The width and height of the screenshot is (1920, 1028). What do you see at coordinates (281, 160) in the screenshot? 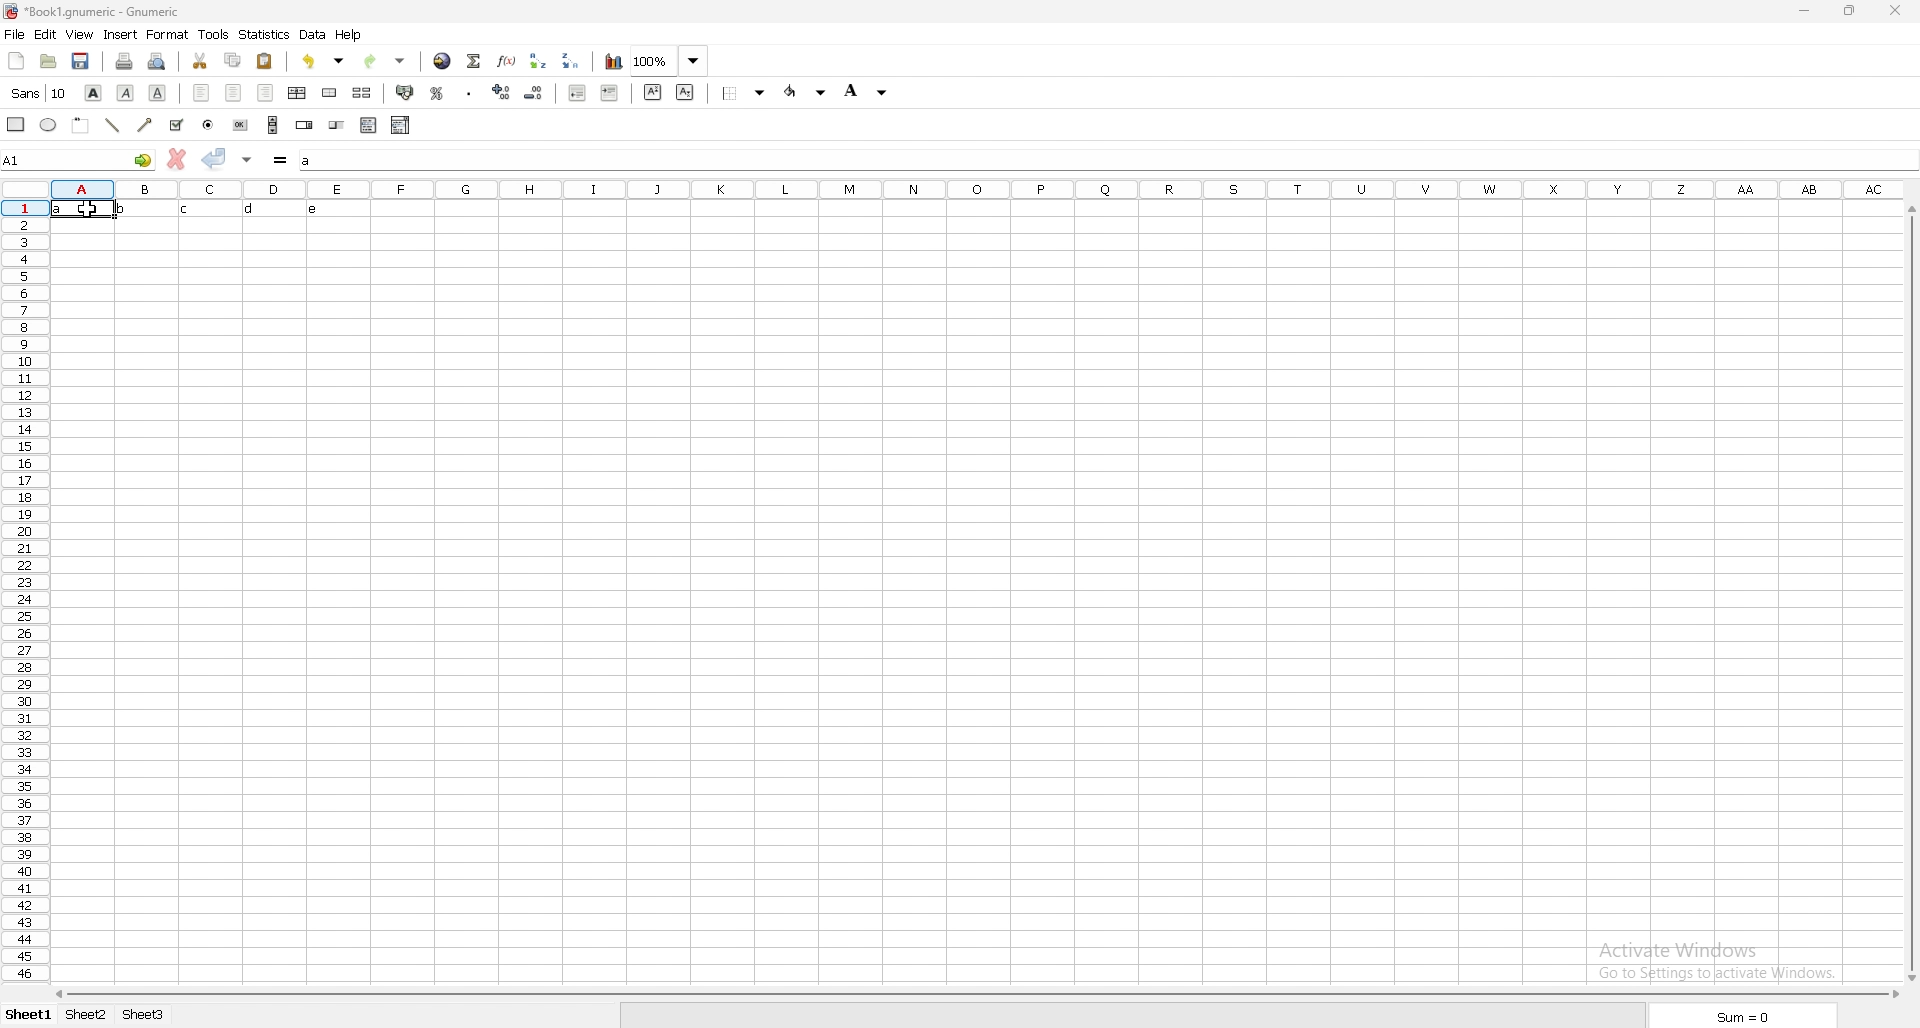
I see `formula` at bounding box center [281, 160].